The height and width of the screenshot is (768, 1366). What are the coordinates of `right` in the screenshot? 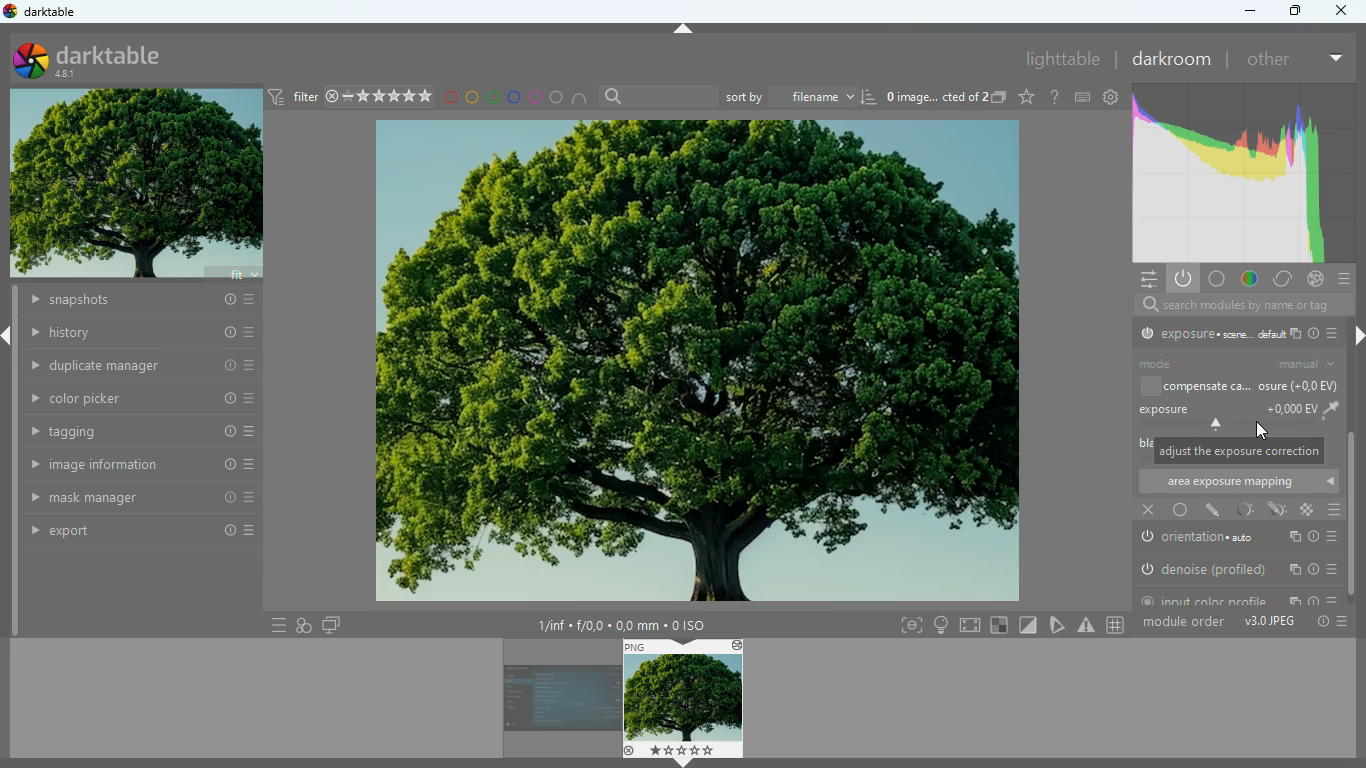 It's located at (1357, 331).